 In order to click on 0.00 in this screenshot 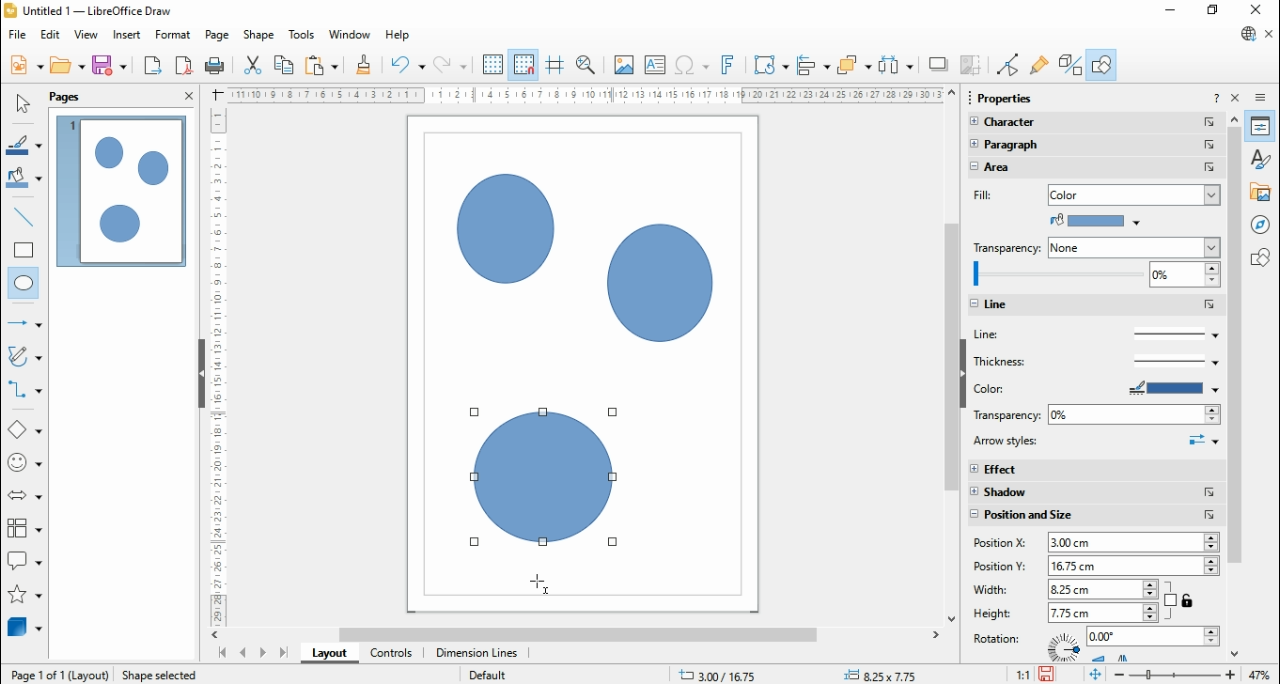, I will do `click(1153, 637)`.